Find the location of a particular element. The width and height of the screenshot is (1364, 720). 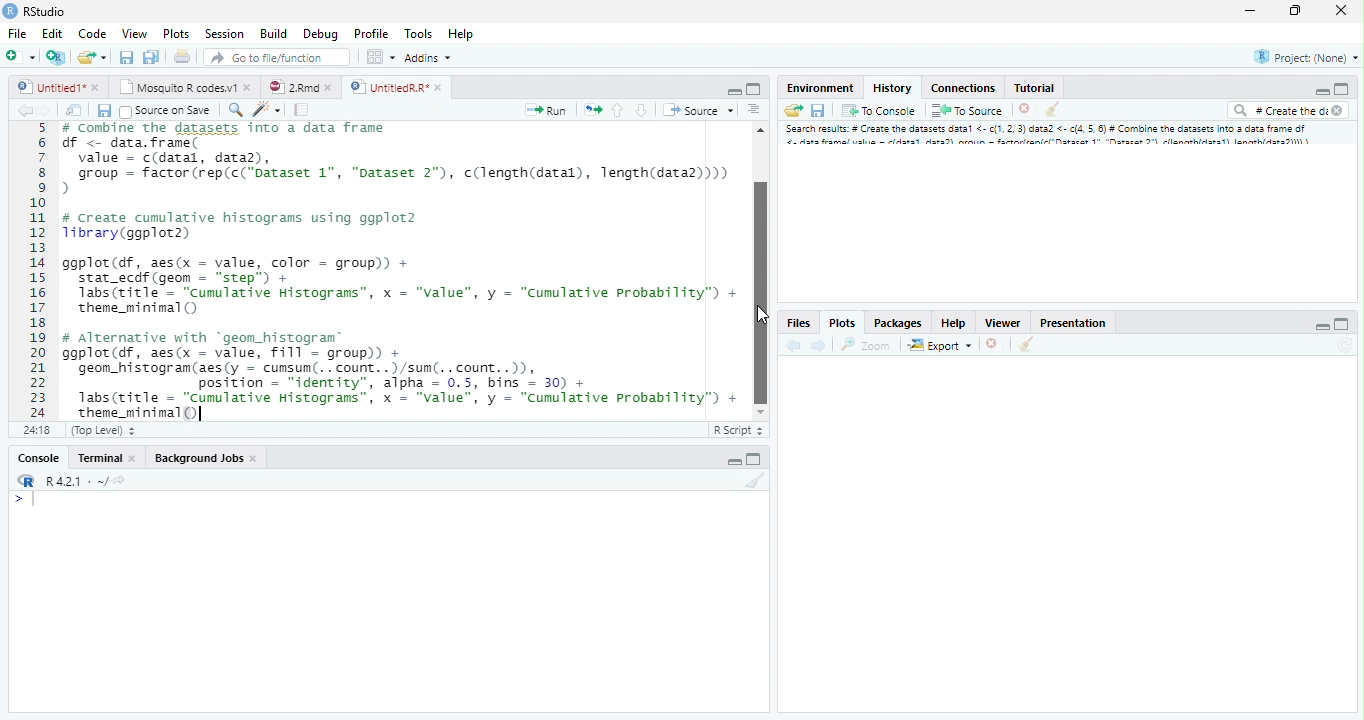

Maximize is located at coordinates (1344, 323).